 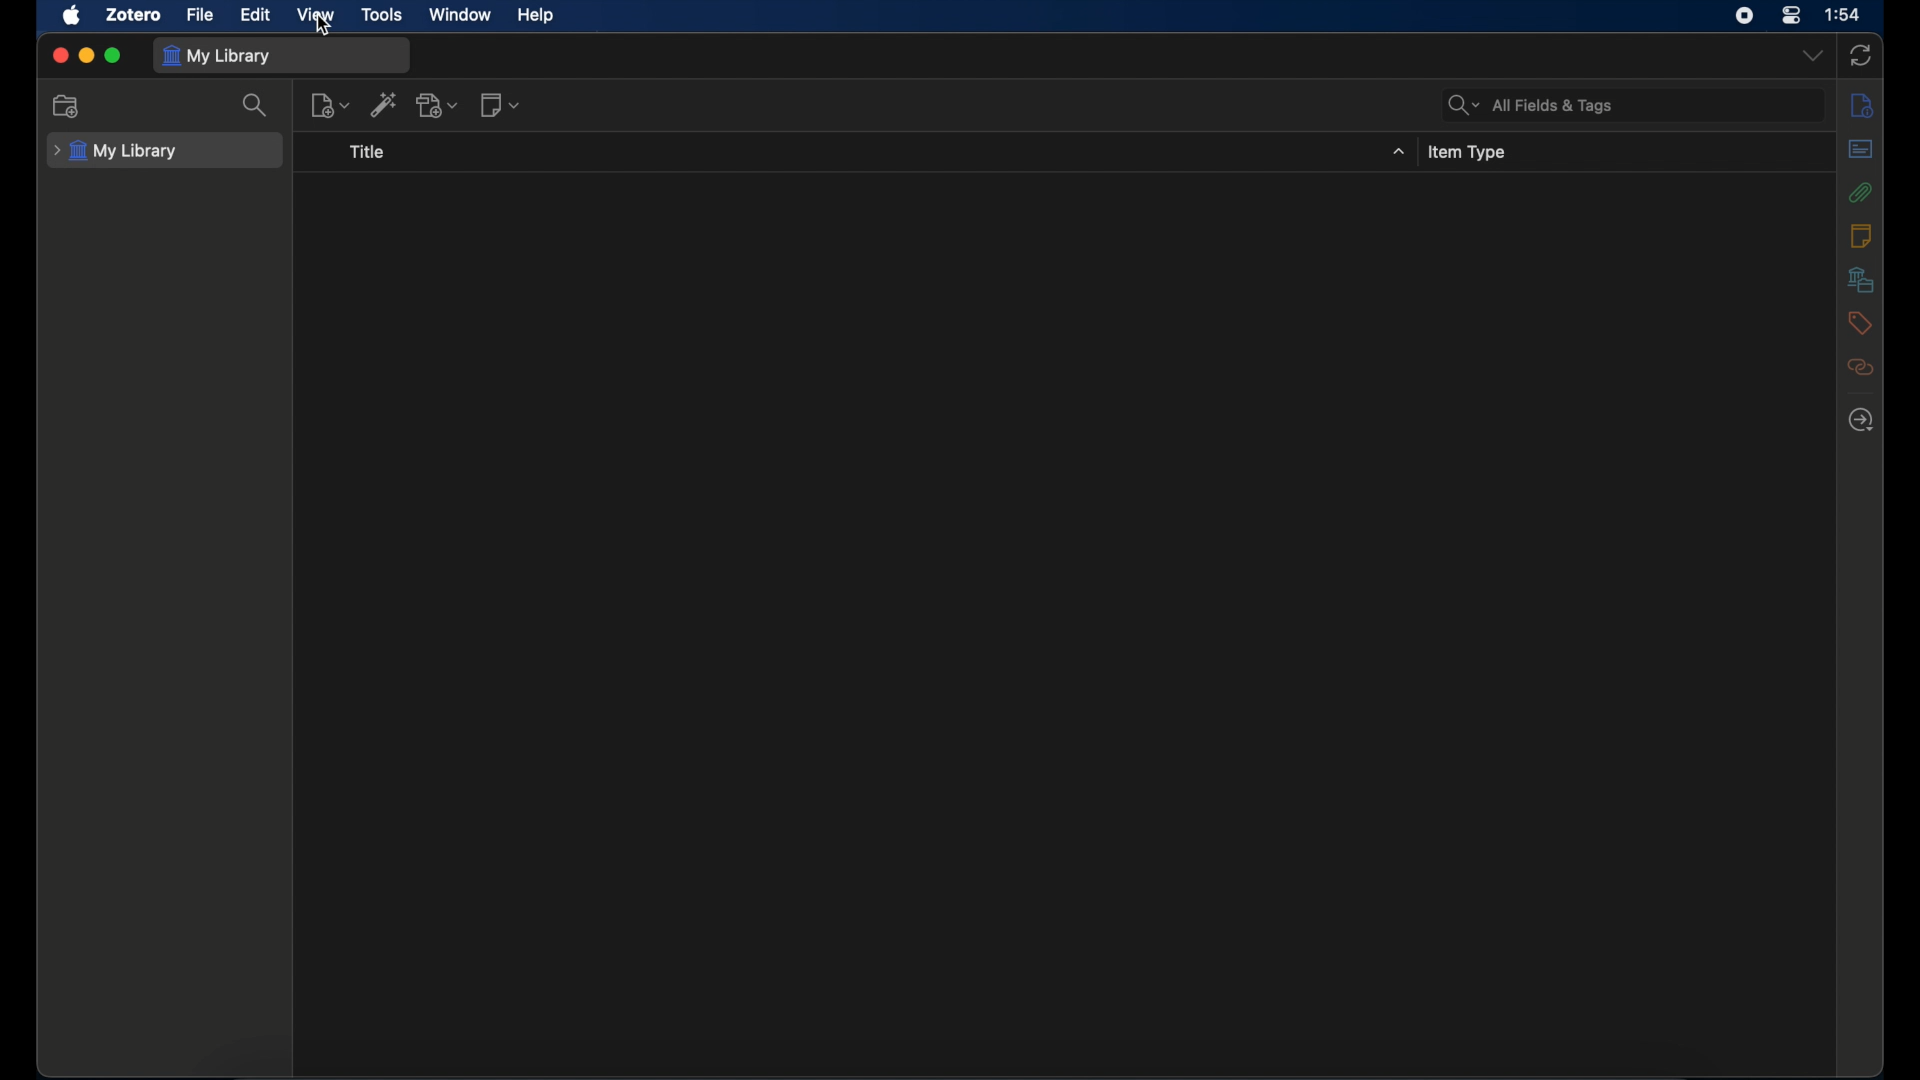 What do you see at coordinates (1790, 14) in the screenshot?
I see `control center` at bounding box center [1790, 14].